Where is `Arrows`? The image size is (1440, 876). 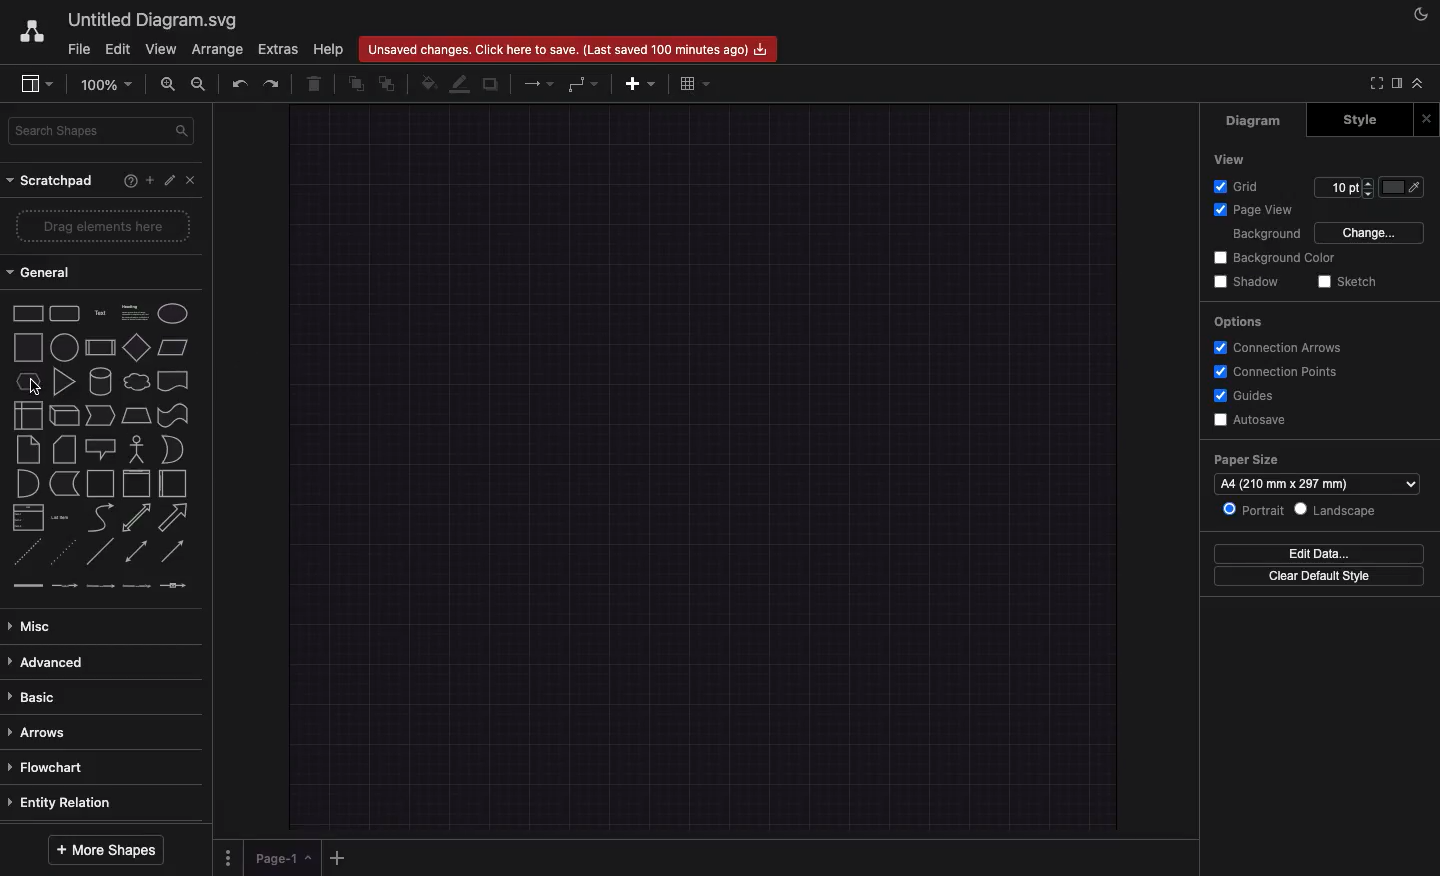 Arrows is located at coordinates (538, 83).